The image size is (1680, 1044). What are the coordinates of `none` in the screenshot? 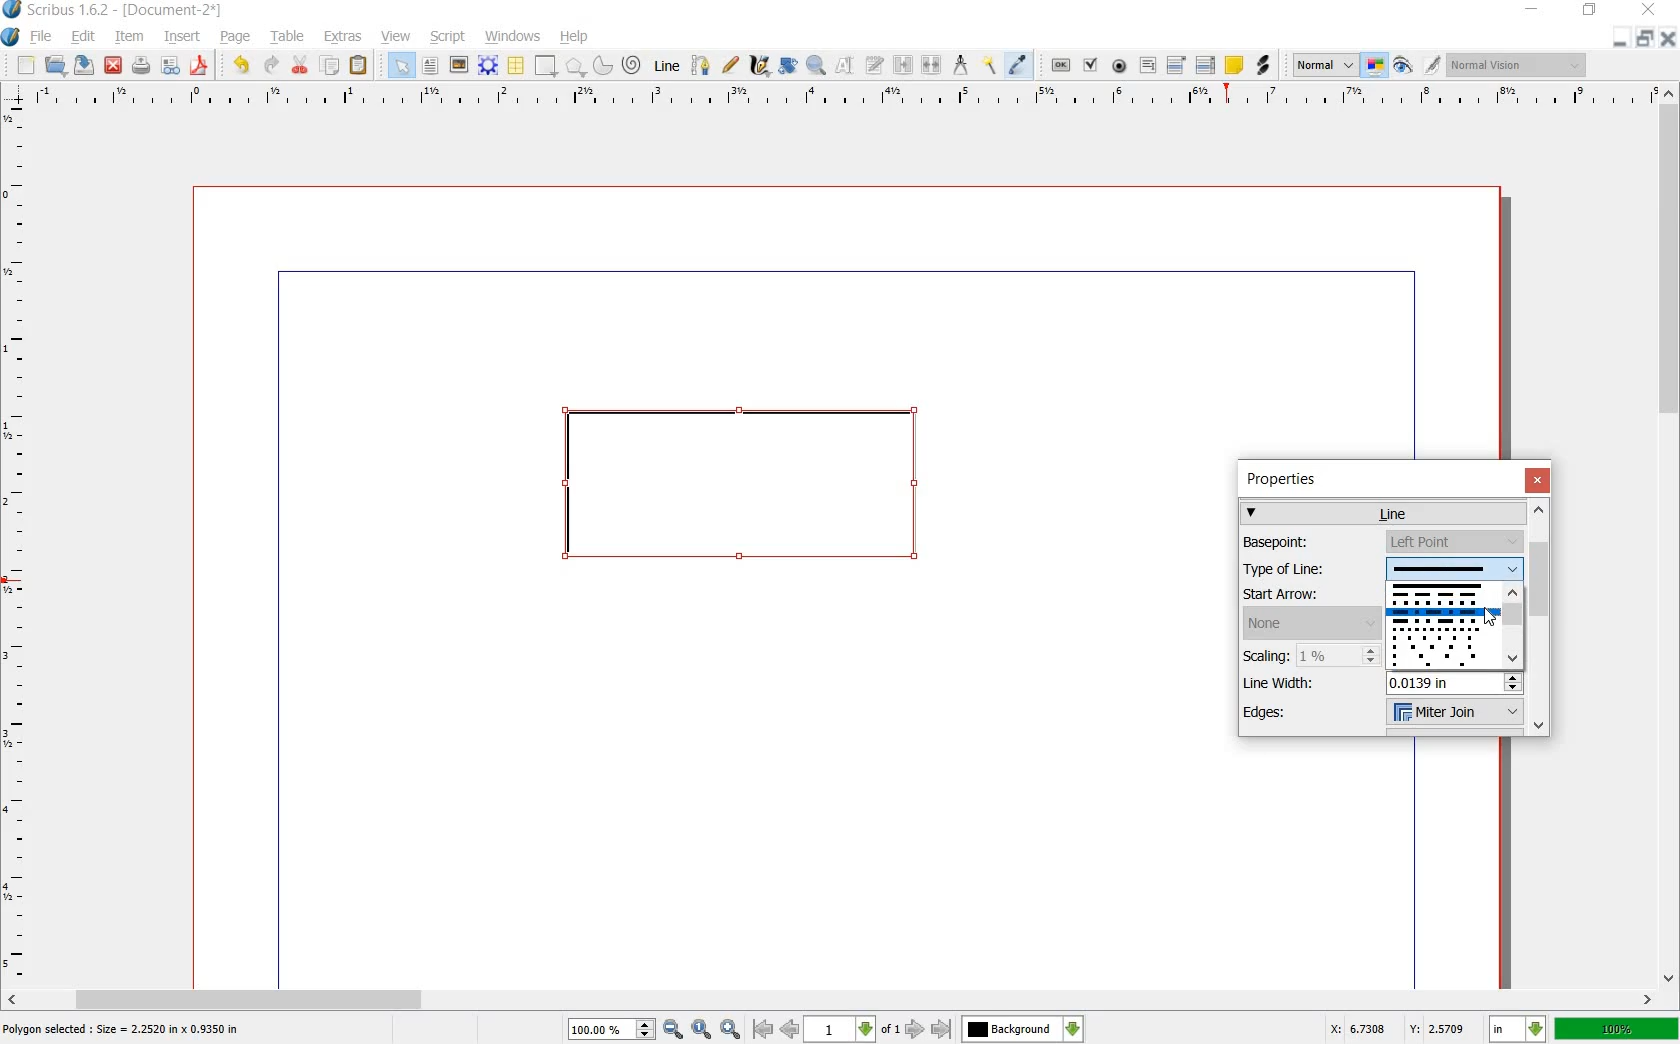 It's located at (1311, 623).